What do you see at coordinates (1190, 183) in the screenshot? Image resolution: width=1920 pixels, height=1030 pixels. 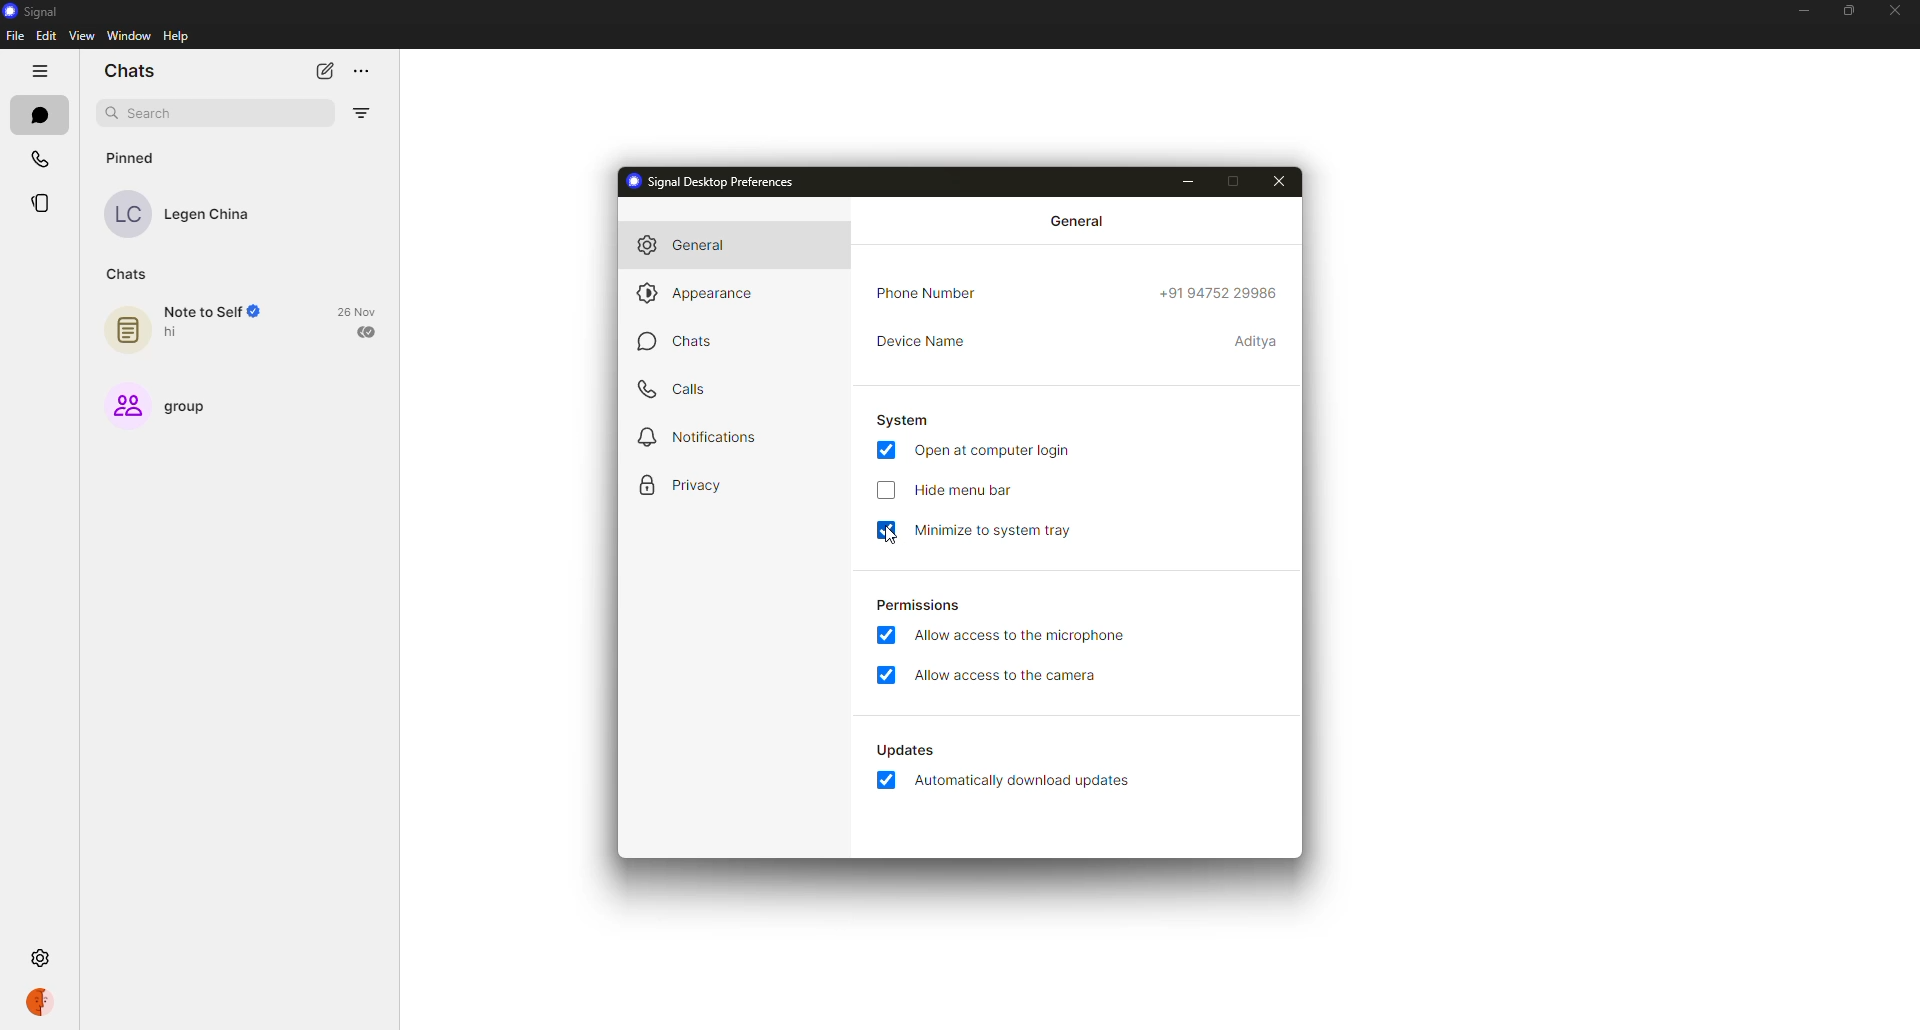 I see `minimize` at bounding box center [1190, 183].